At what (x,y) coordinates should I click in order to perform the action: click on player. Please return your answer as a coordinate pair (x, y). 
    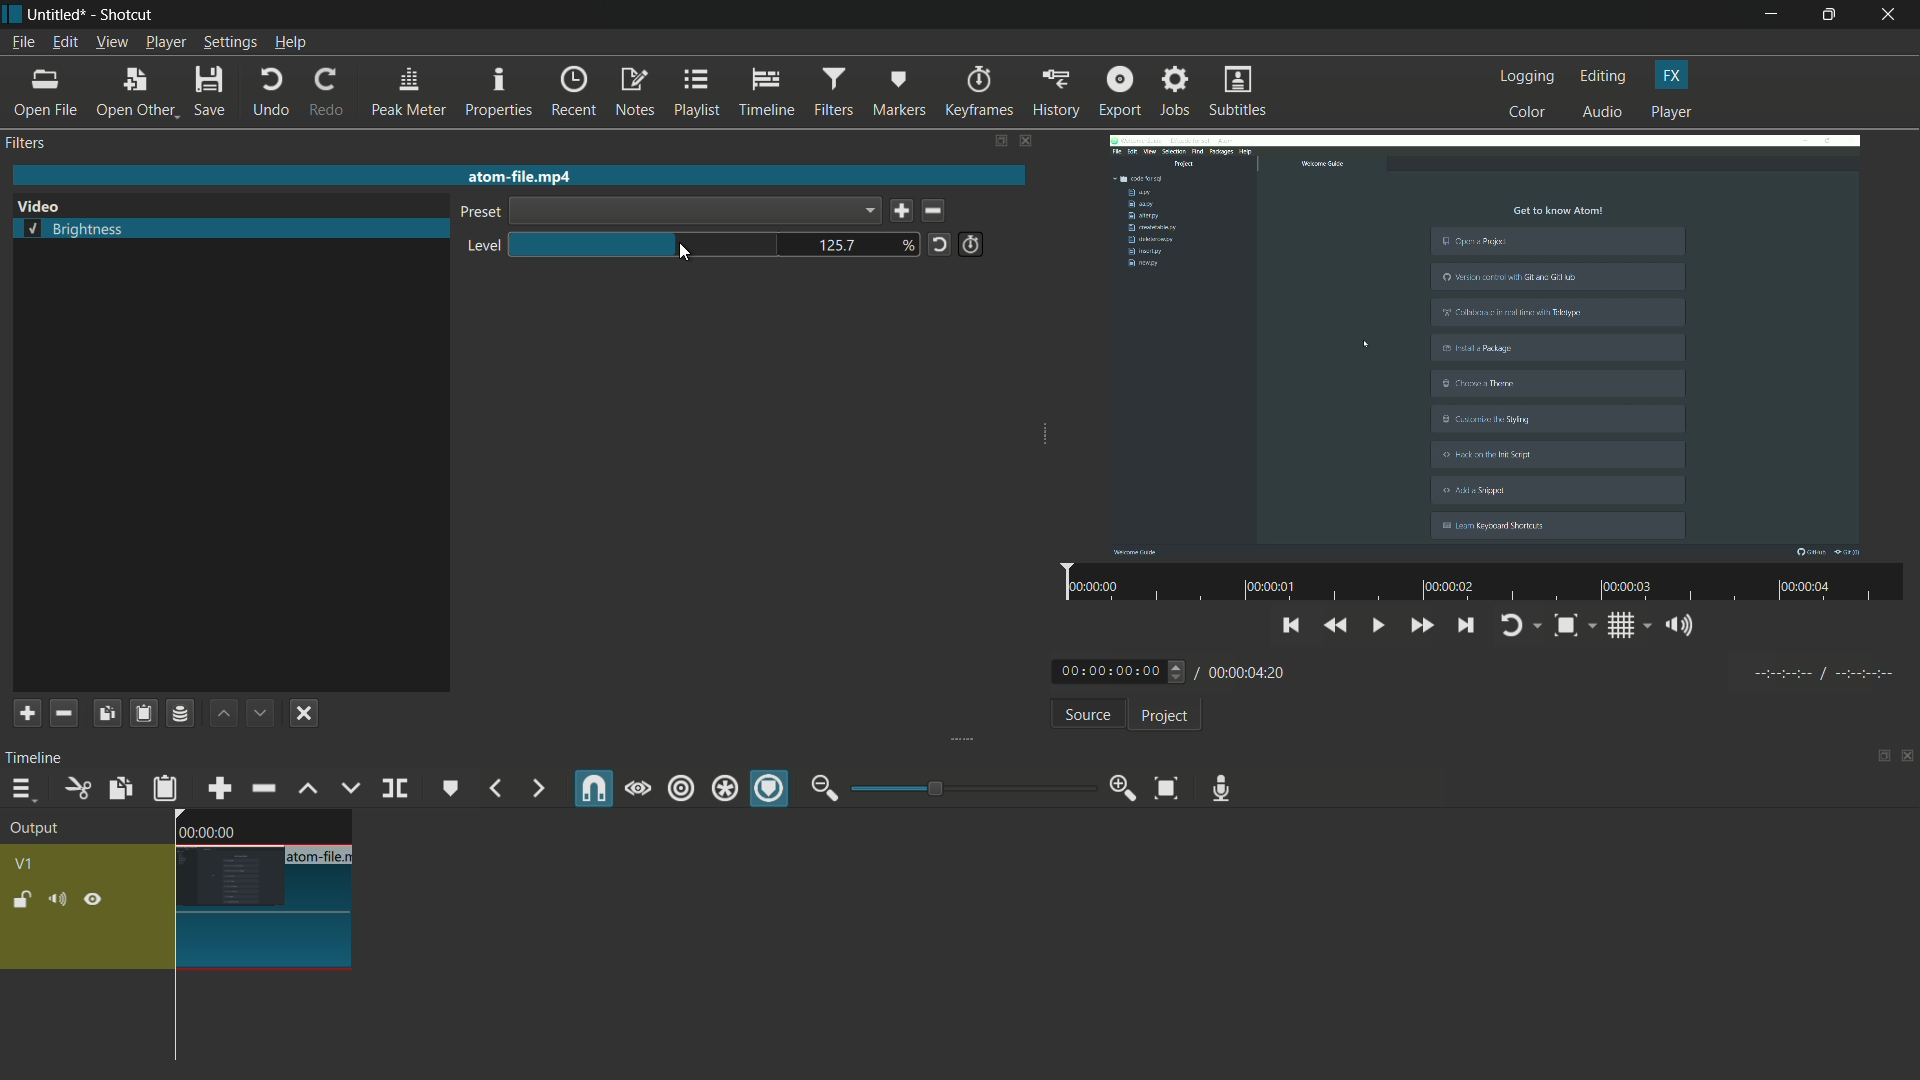
    Looking at the image, I should click on (1671, 113).